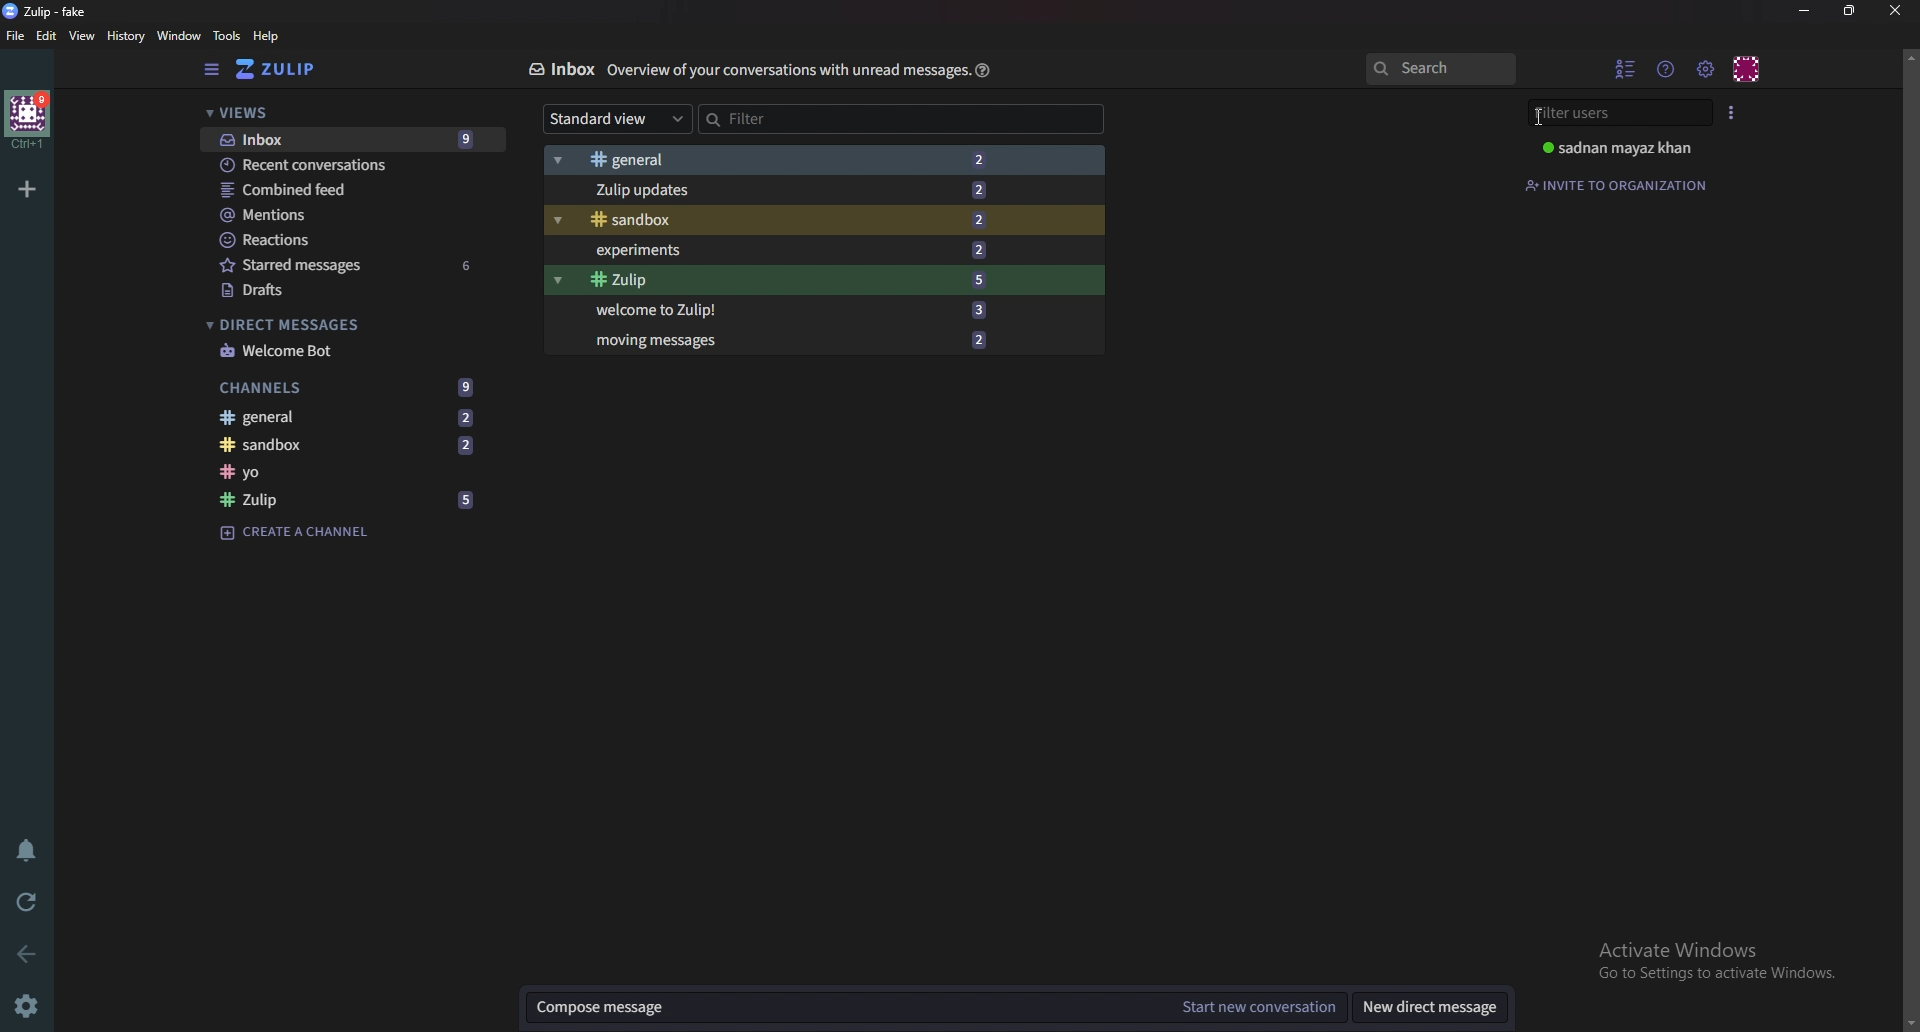 This screenshot has width=1920, height=1032. I want to click on Channels, so click(347, 386).